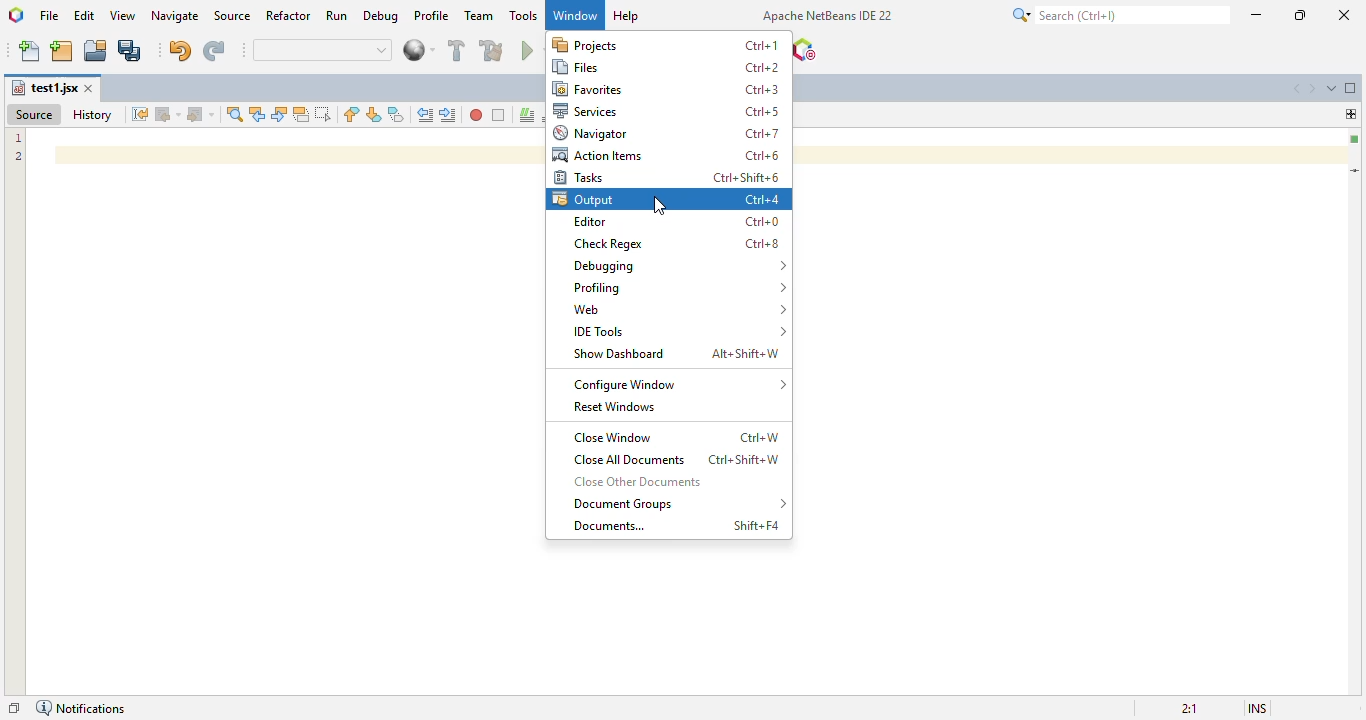 The image size is (1366, 720). Describe the element at coordinates (678, 222) in the screenshot. I see `Editor Ctrl + 0` at that location.